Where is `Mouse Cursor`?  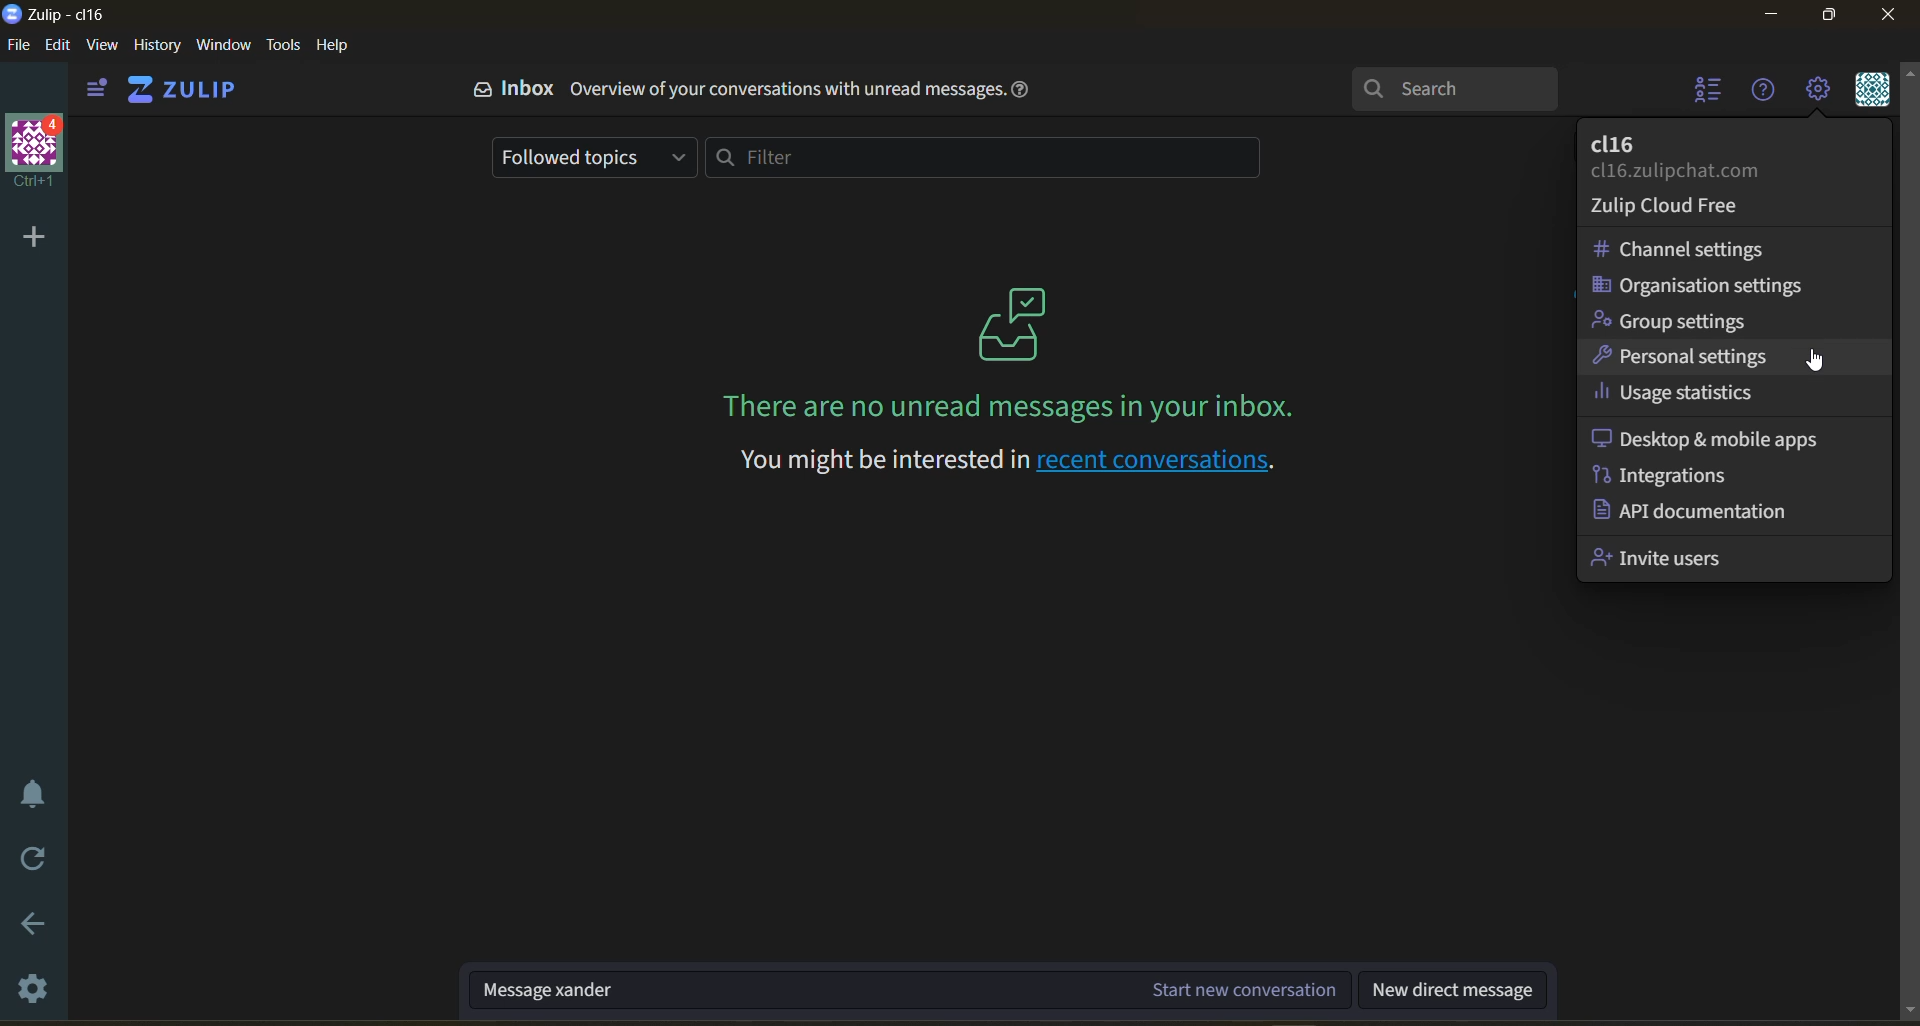
Mouse Cursor is located at coordinates (1817, 360).